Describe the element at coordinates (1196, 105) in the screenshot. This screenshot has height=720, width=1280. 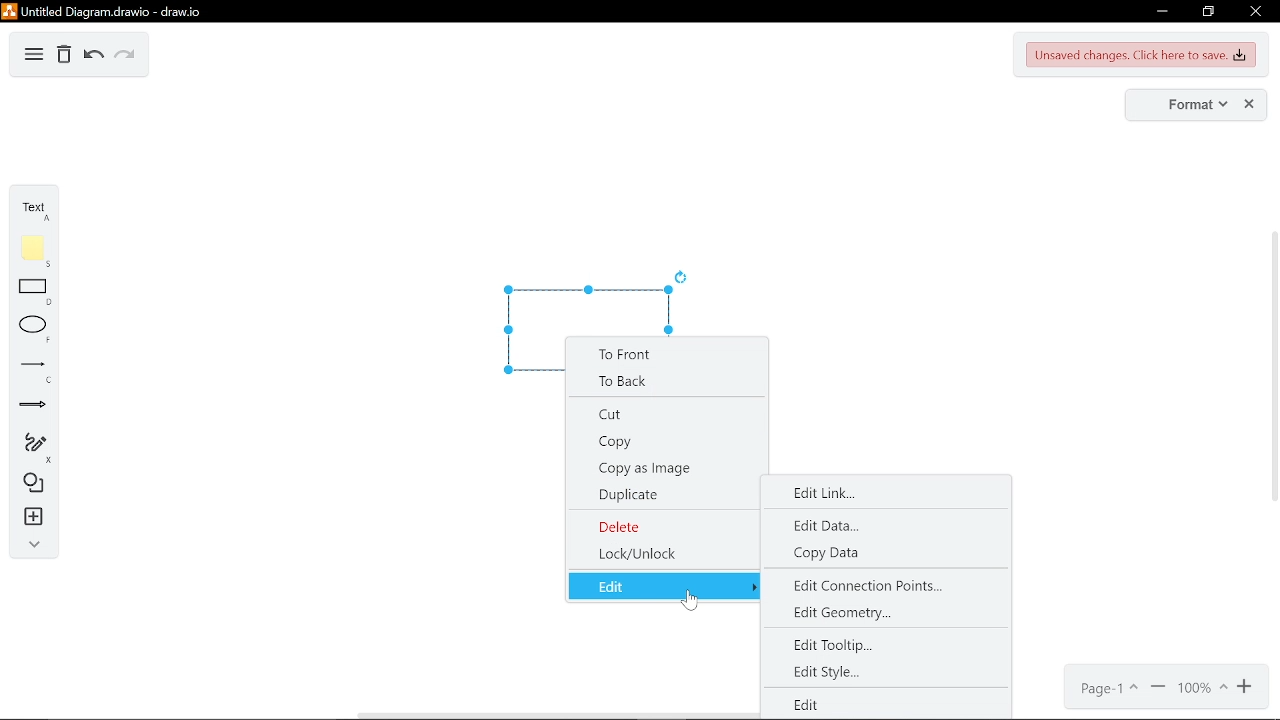
I see `format` at that location.